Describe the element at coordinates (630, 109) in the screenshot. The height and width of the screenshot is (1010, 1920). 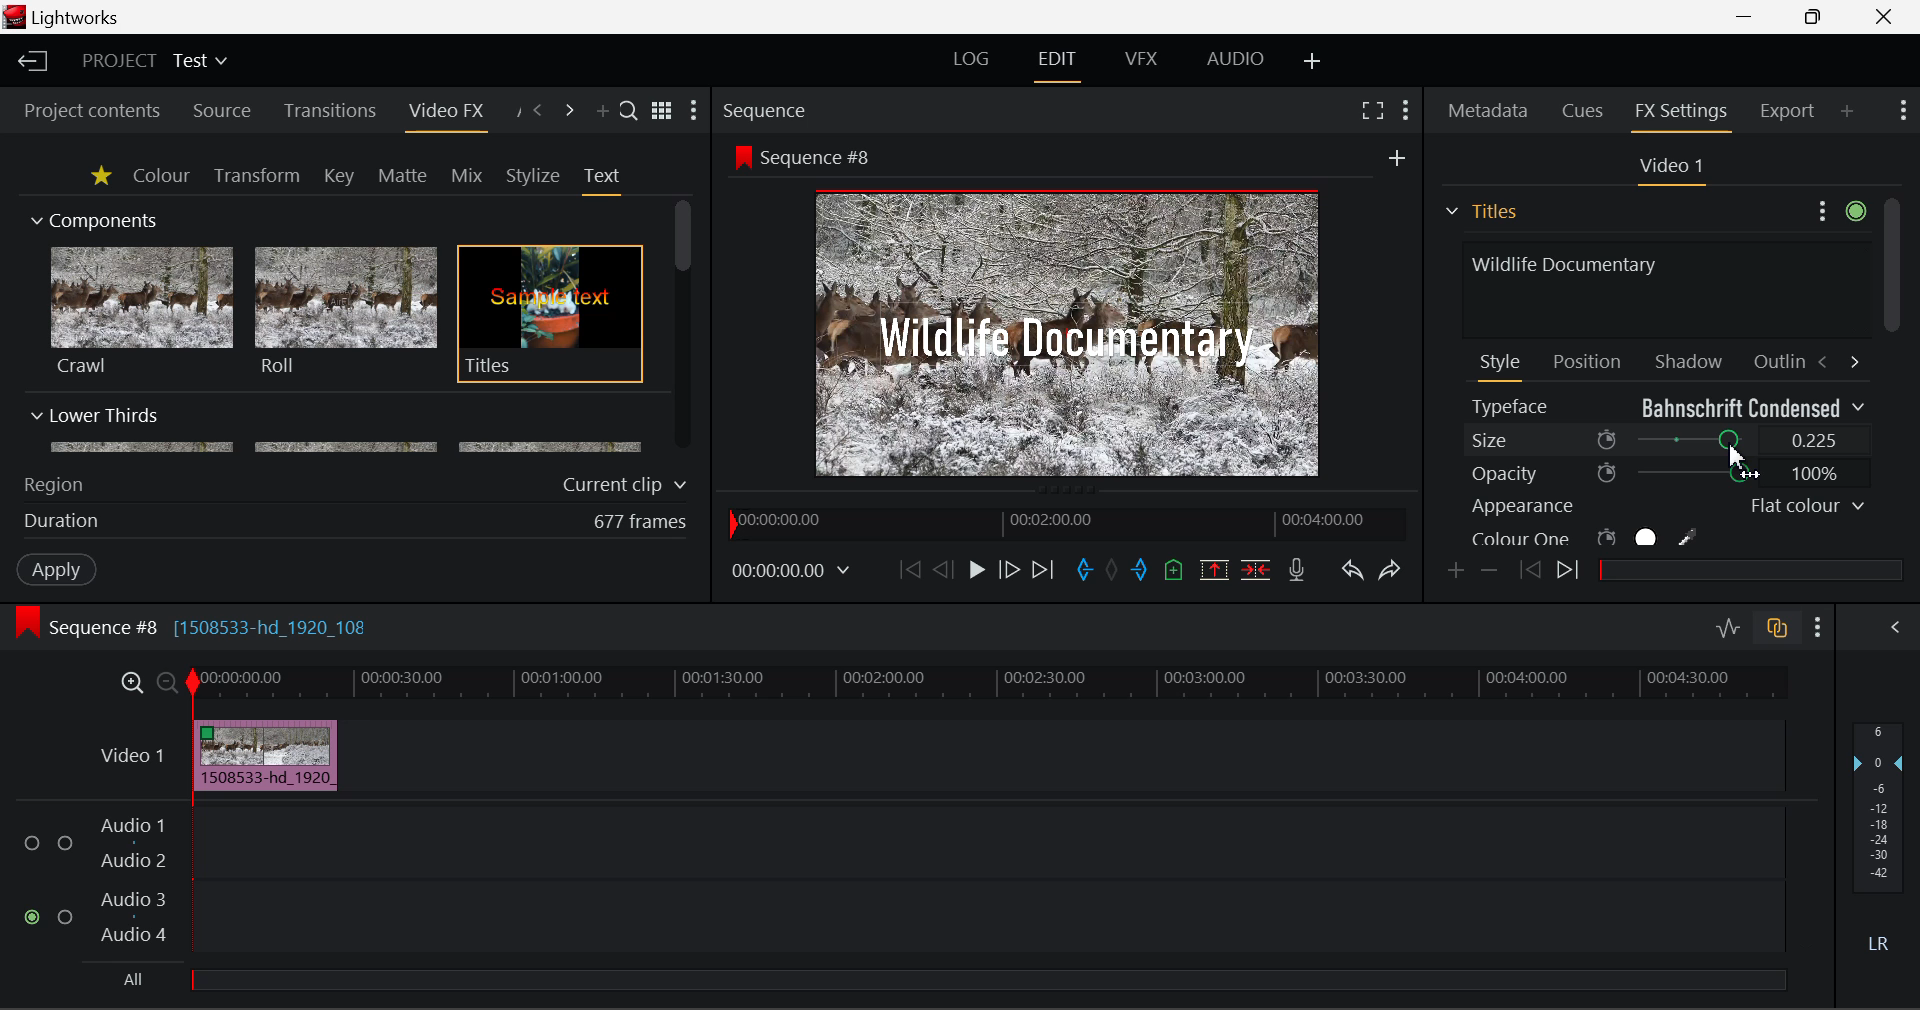
I see `Search` at that location.